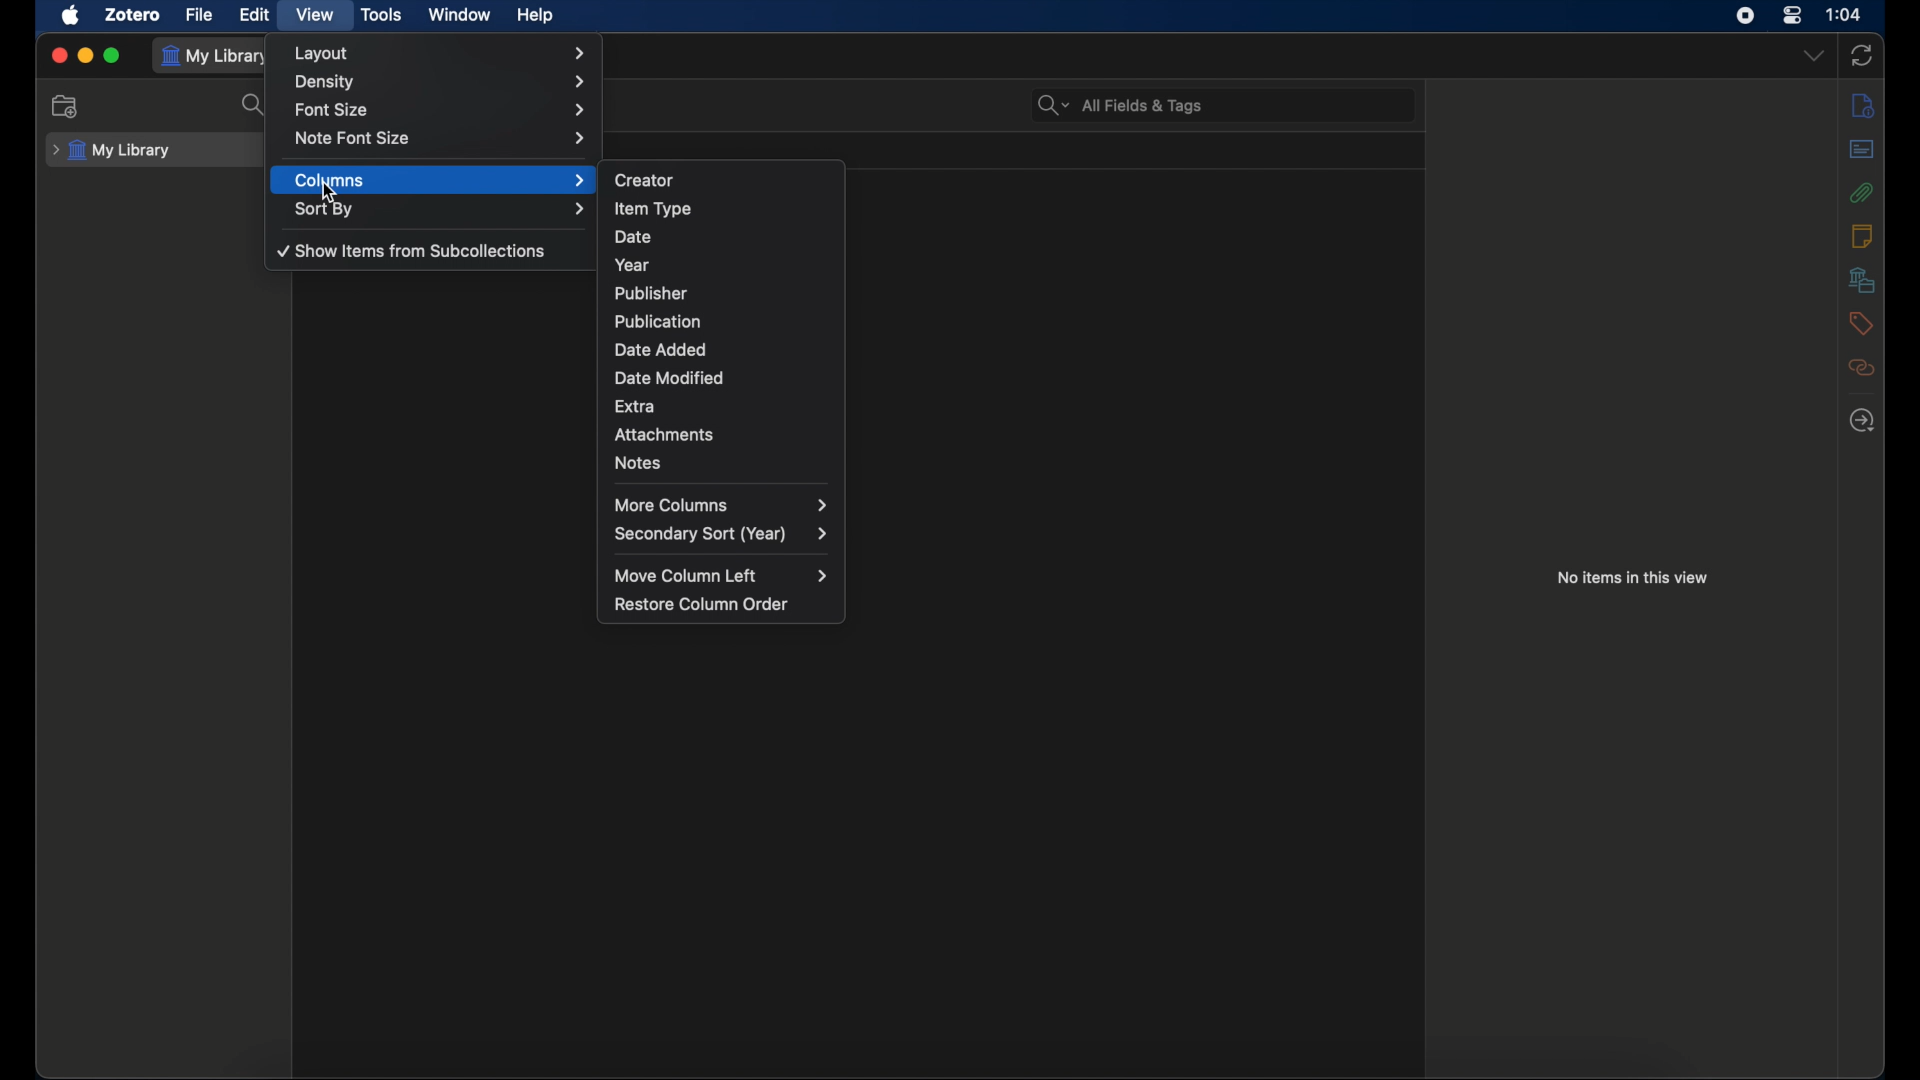 The height and width of the screenshot is (1080, 1920). What do you see at coordinates (634, 237) in the screenshot?
I see `date` at bounding box center [634, 237].